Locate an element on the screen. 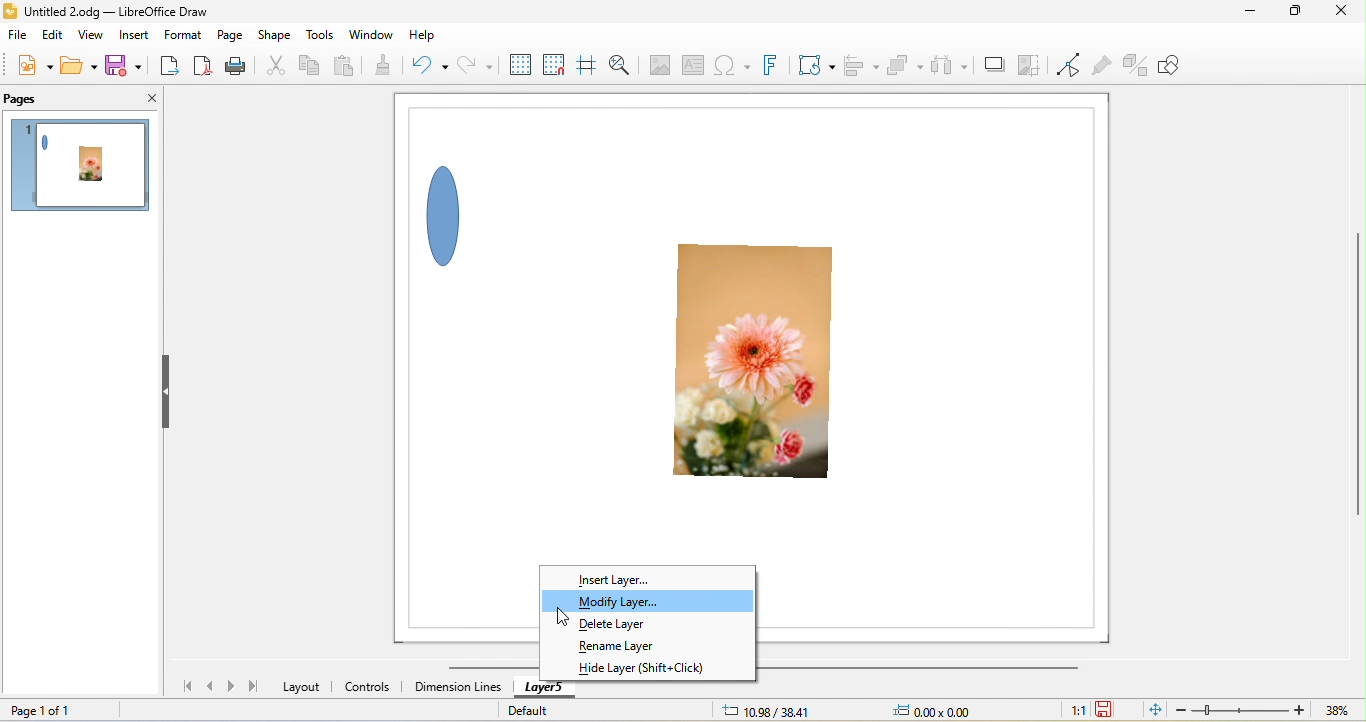 The height and width of the screenshot is (722, 1366). next page is located at coordinates (234, 686).